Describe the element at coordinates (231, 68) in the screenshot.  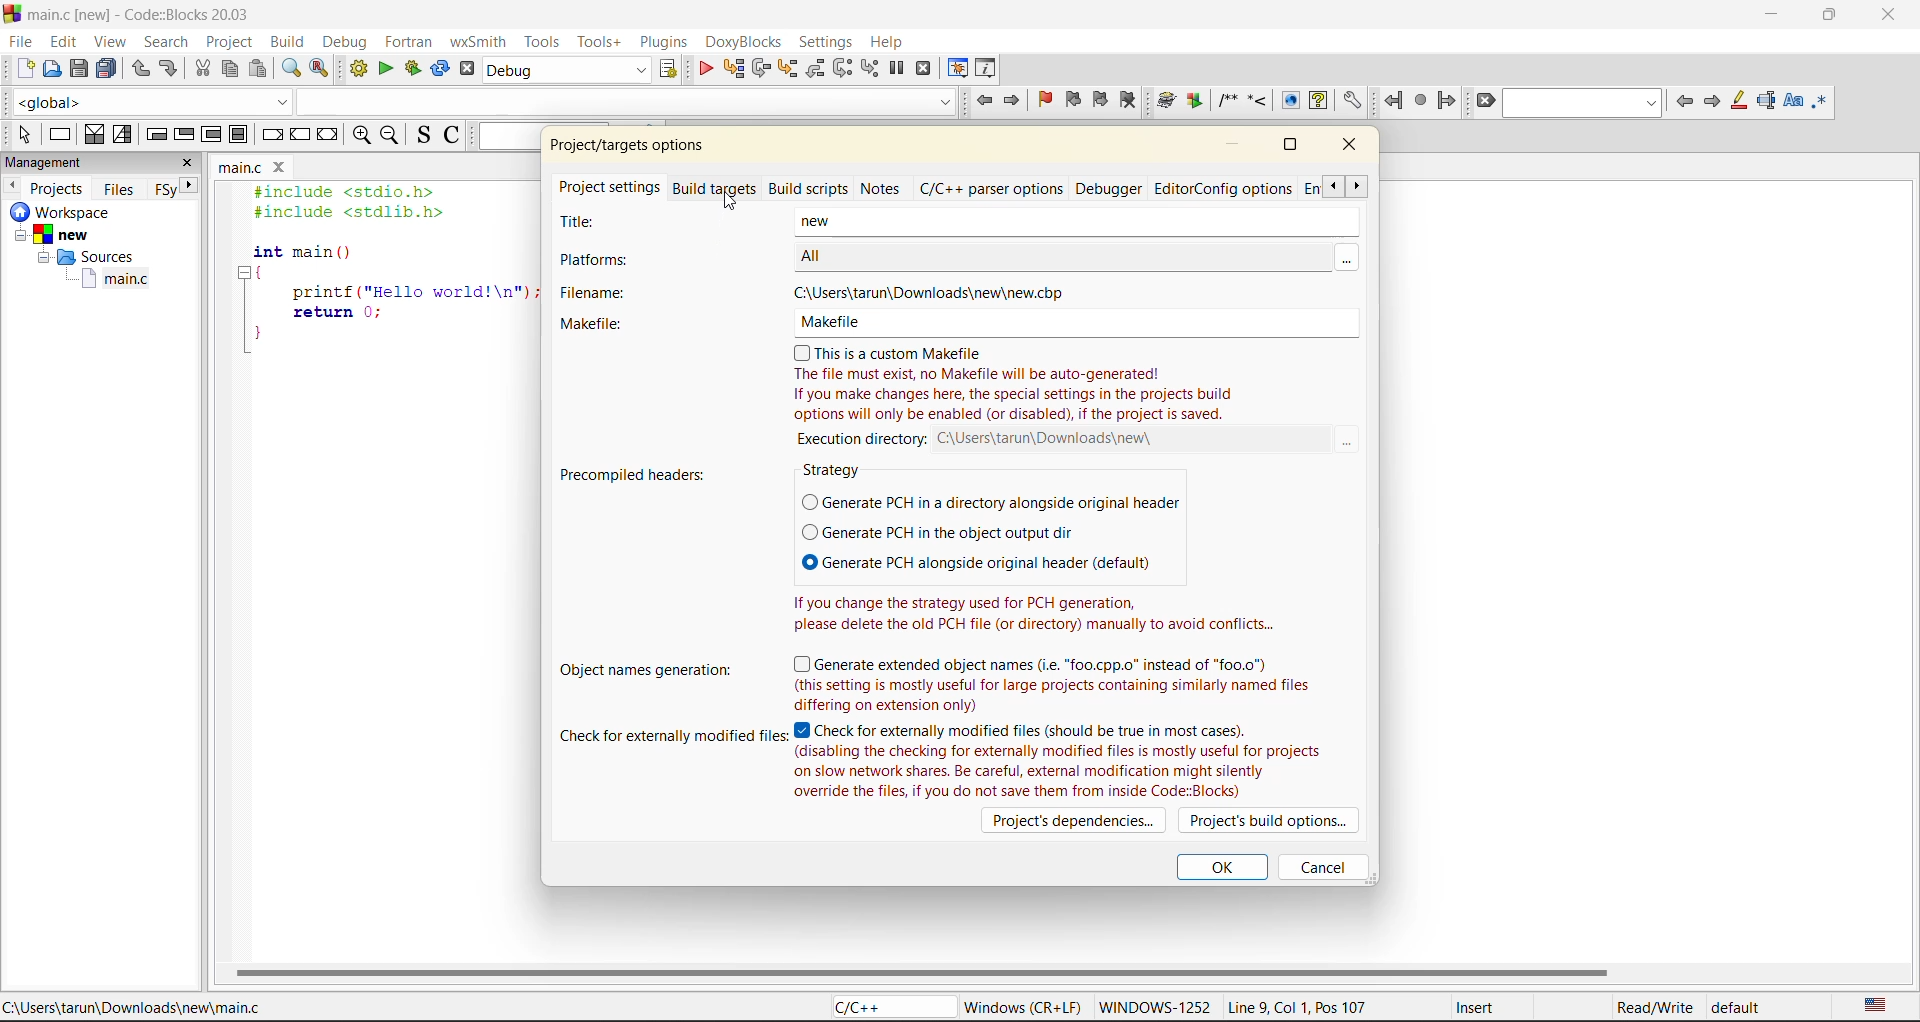
I see `copy` at that location.